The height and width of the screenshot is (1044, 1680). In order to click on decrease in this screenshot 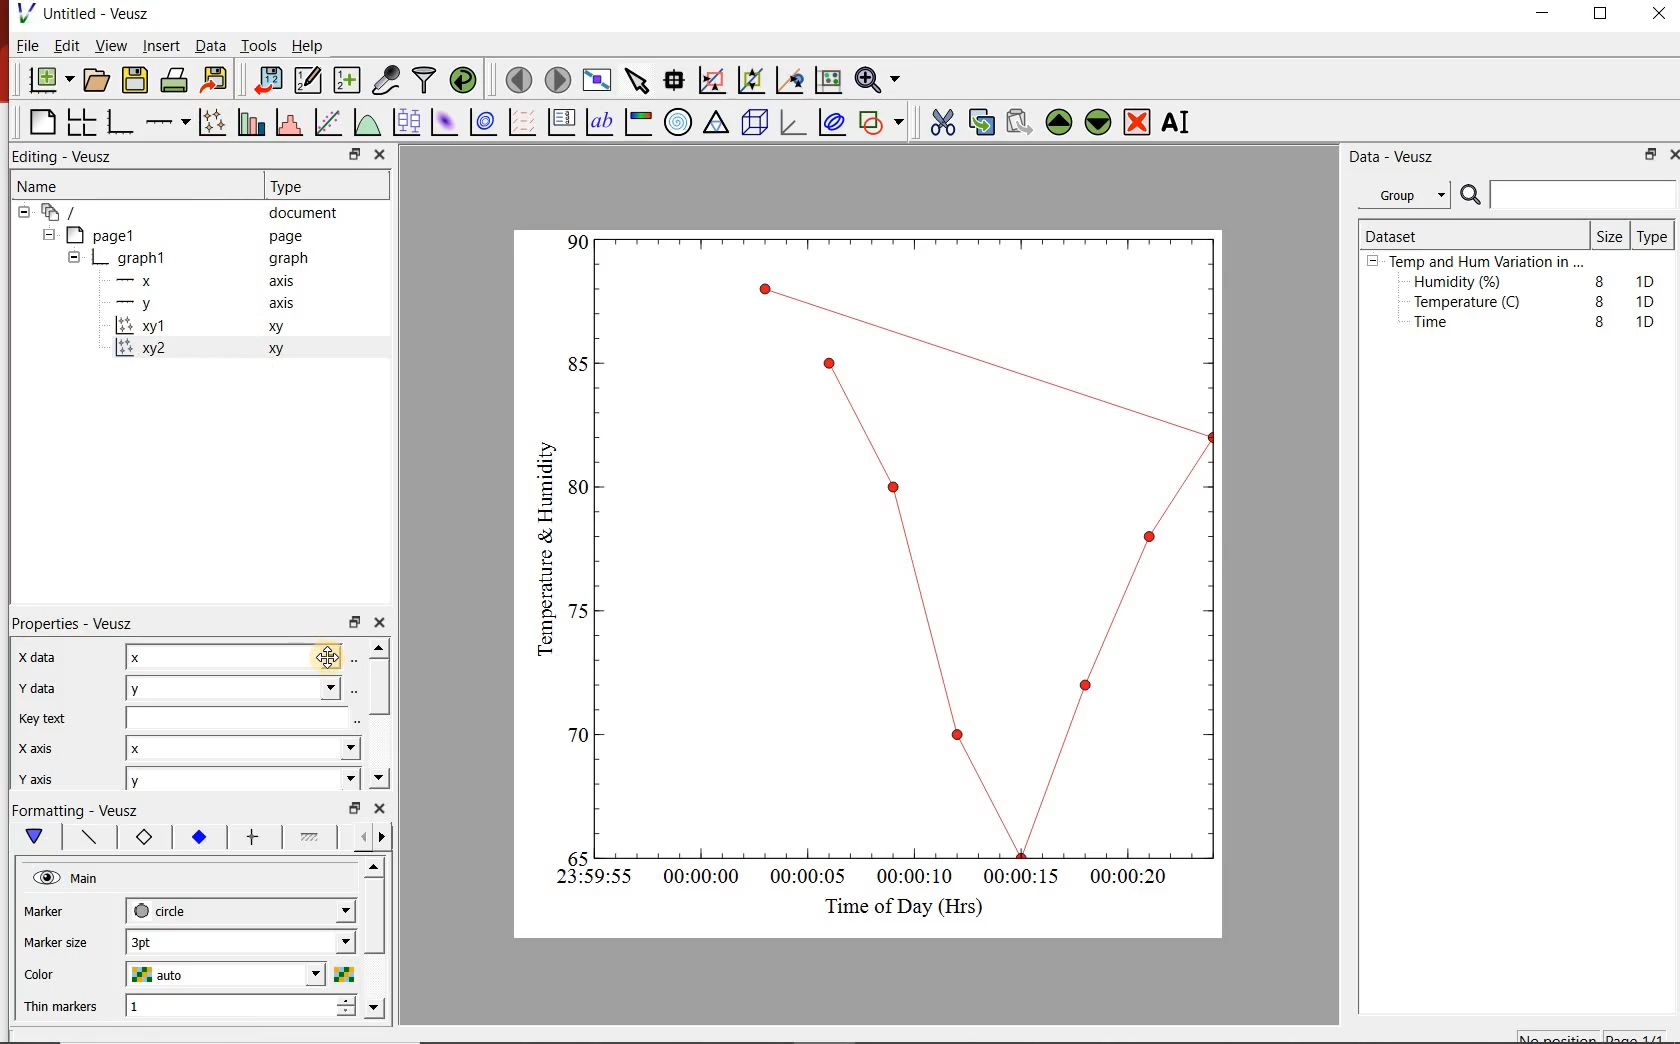, I will do `click(345, 1017)`.